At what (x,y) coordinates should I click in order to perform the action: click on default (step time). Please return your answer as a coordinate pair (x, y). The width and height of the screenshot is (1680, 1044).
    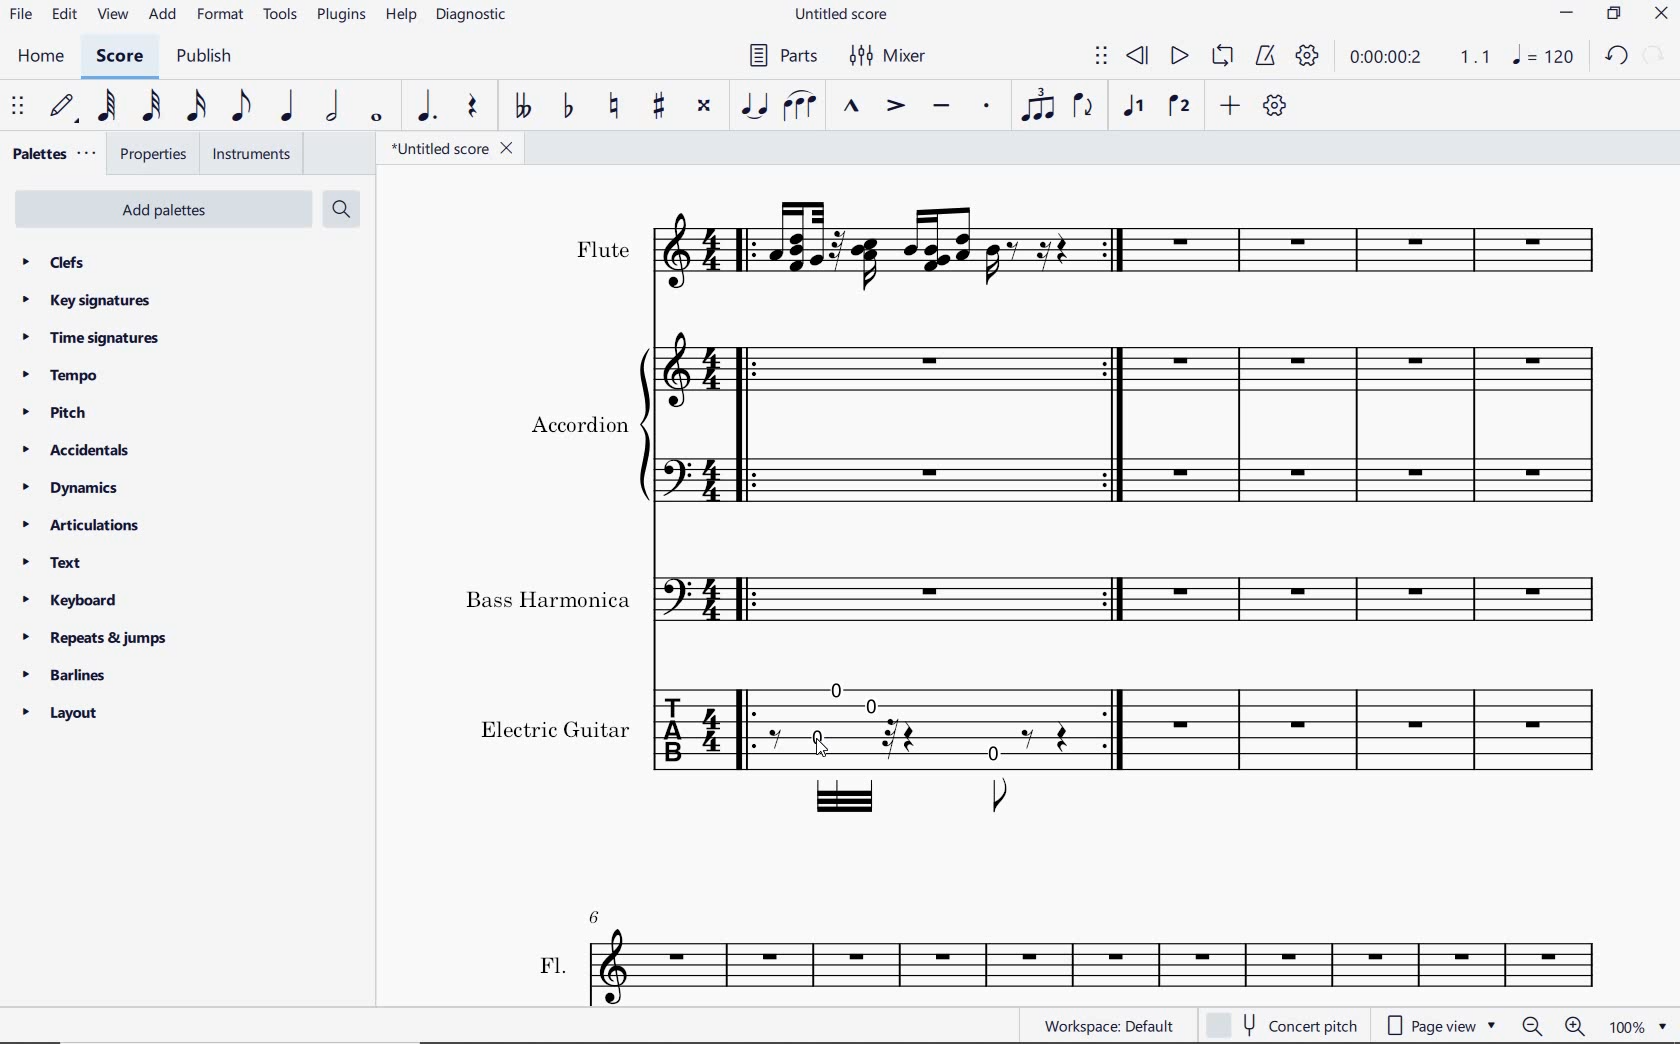
    Looking at the image, I should click on (62, 108).